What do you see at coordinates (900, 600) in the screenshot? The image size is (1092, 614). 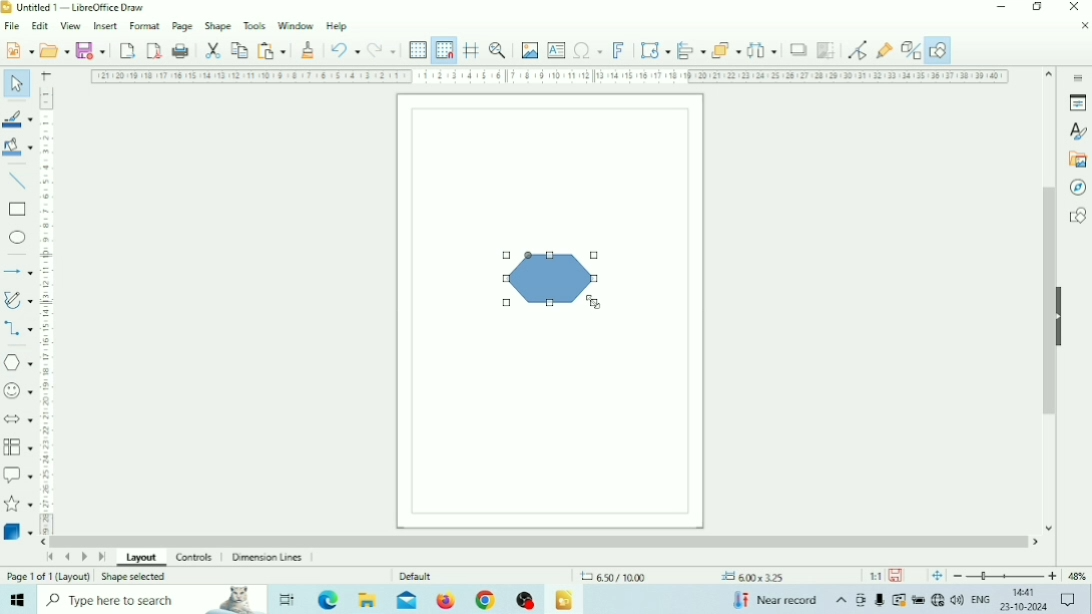 I see `Warning` at bounding box center [900, 600].